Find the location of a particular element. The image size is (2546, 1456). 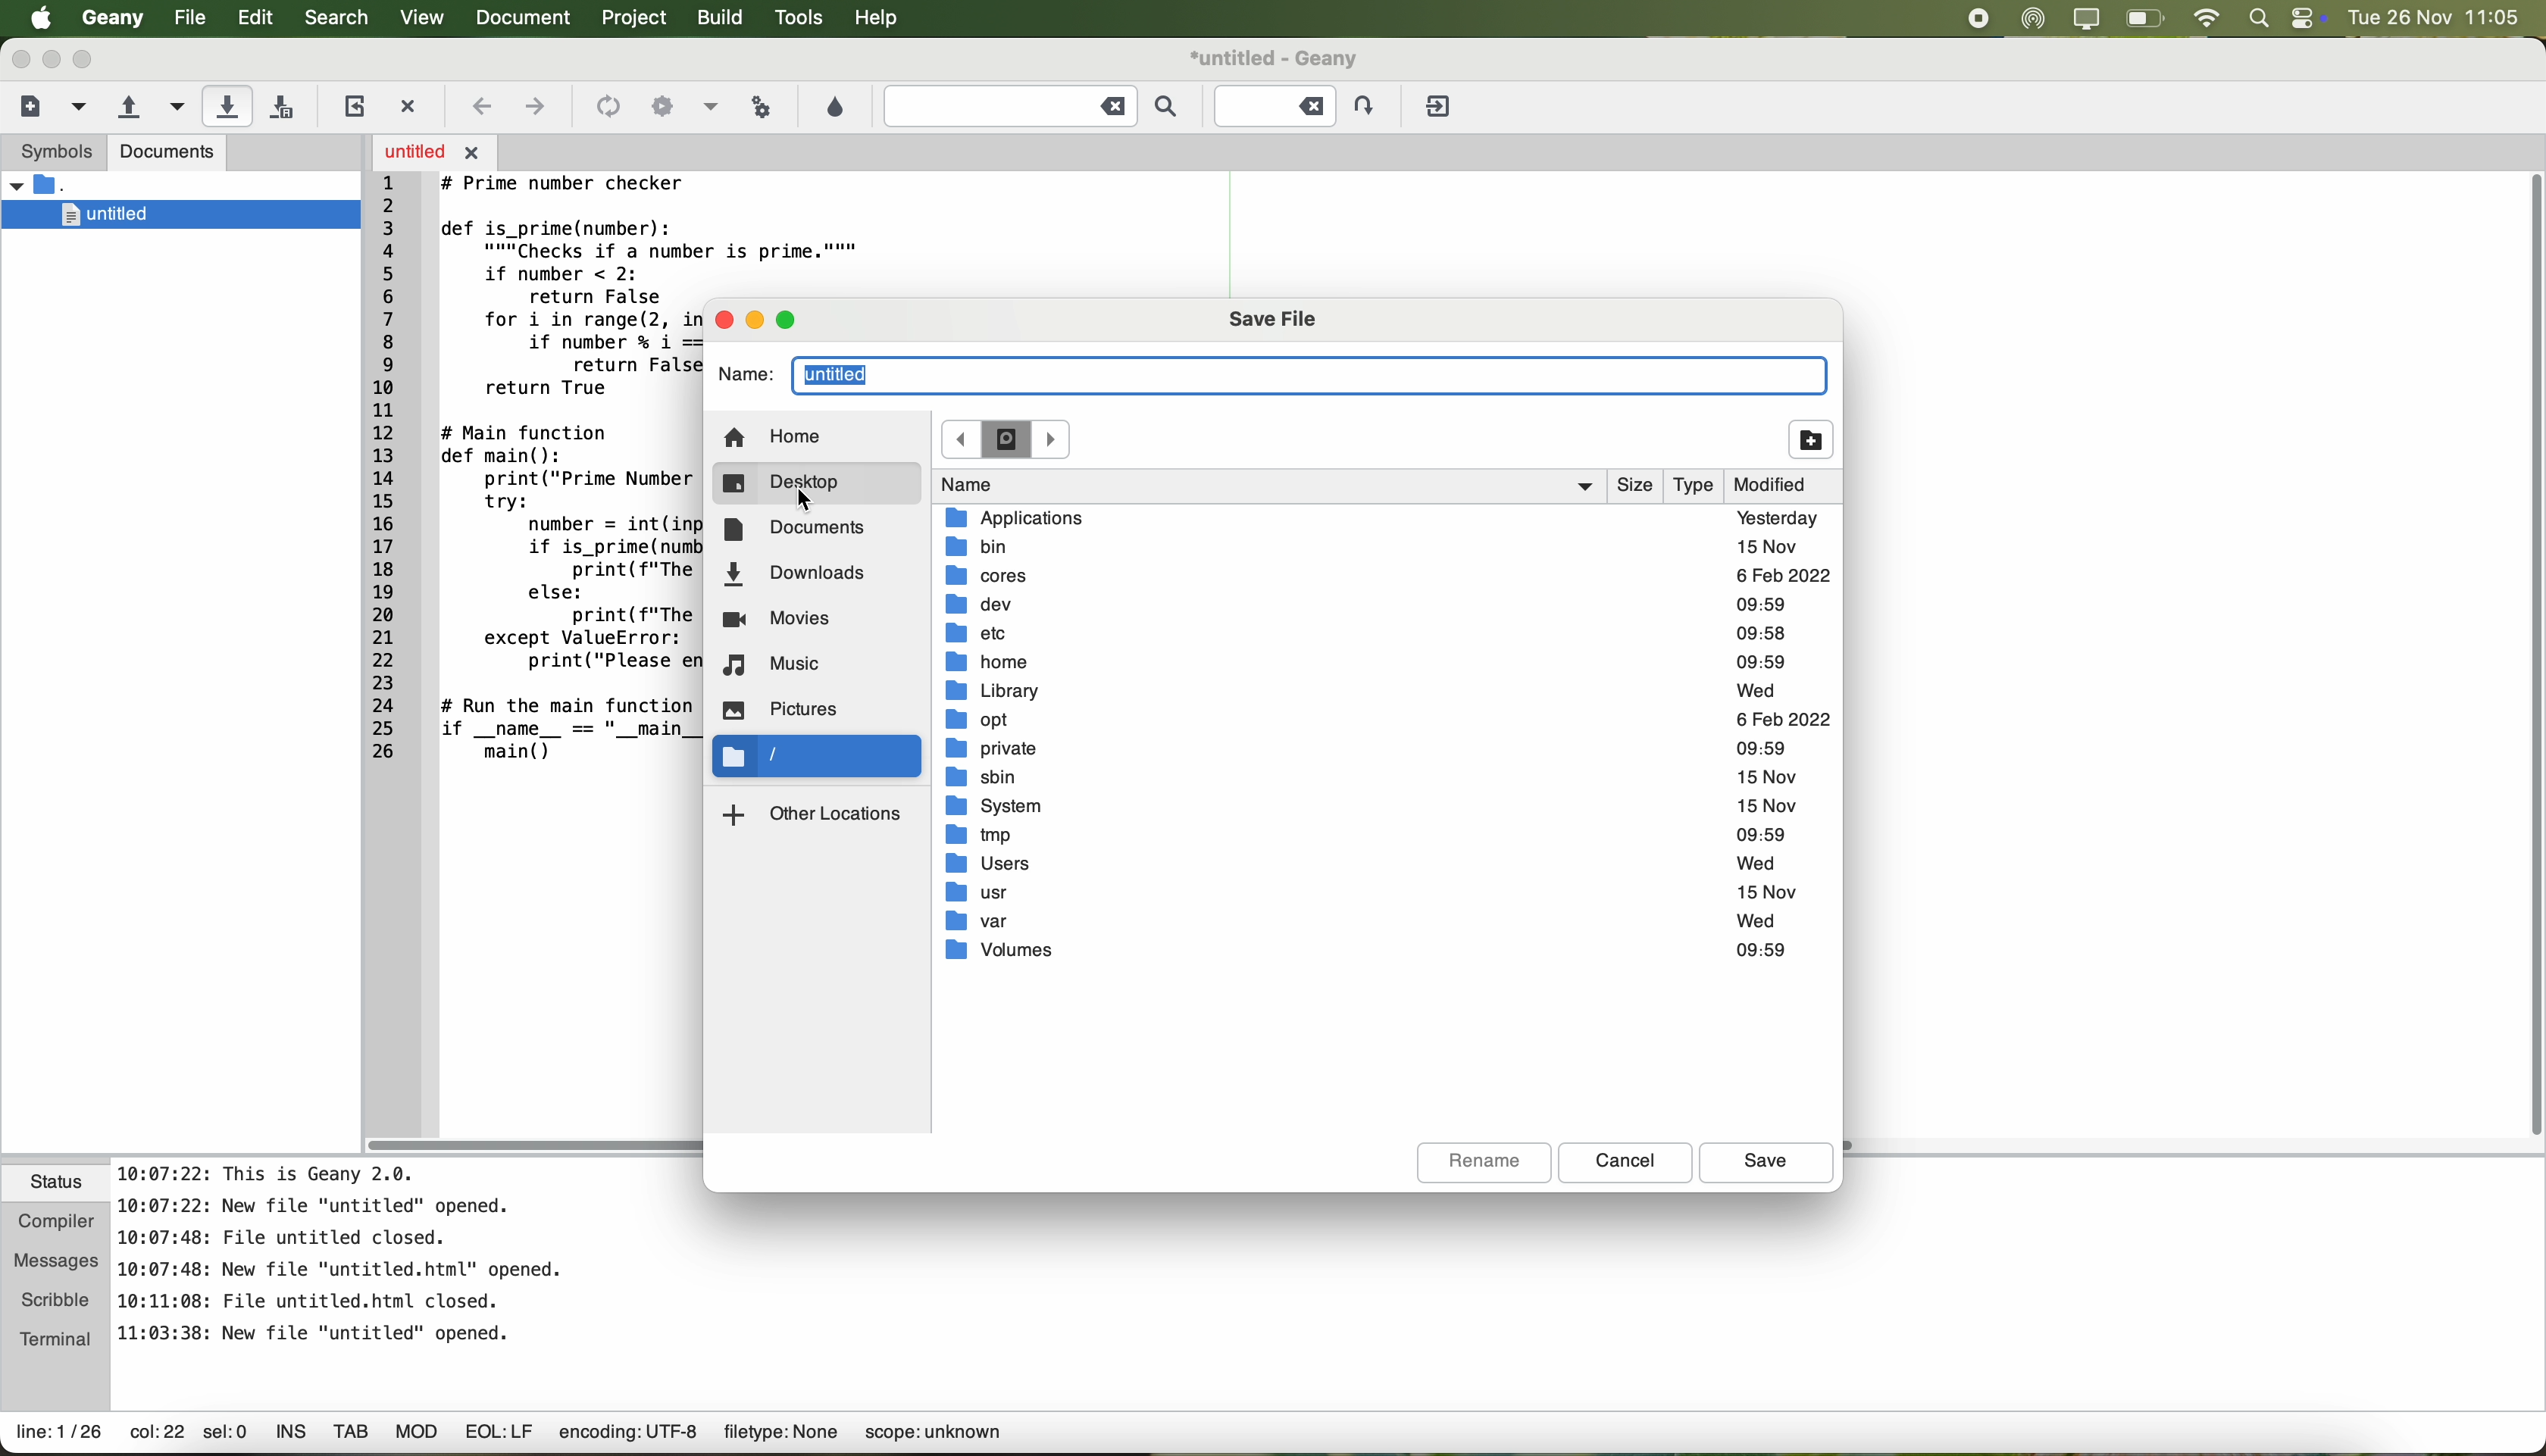

data is located at coordinates (512, 1436).